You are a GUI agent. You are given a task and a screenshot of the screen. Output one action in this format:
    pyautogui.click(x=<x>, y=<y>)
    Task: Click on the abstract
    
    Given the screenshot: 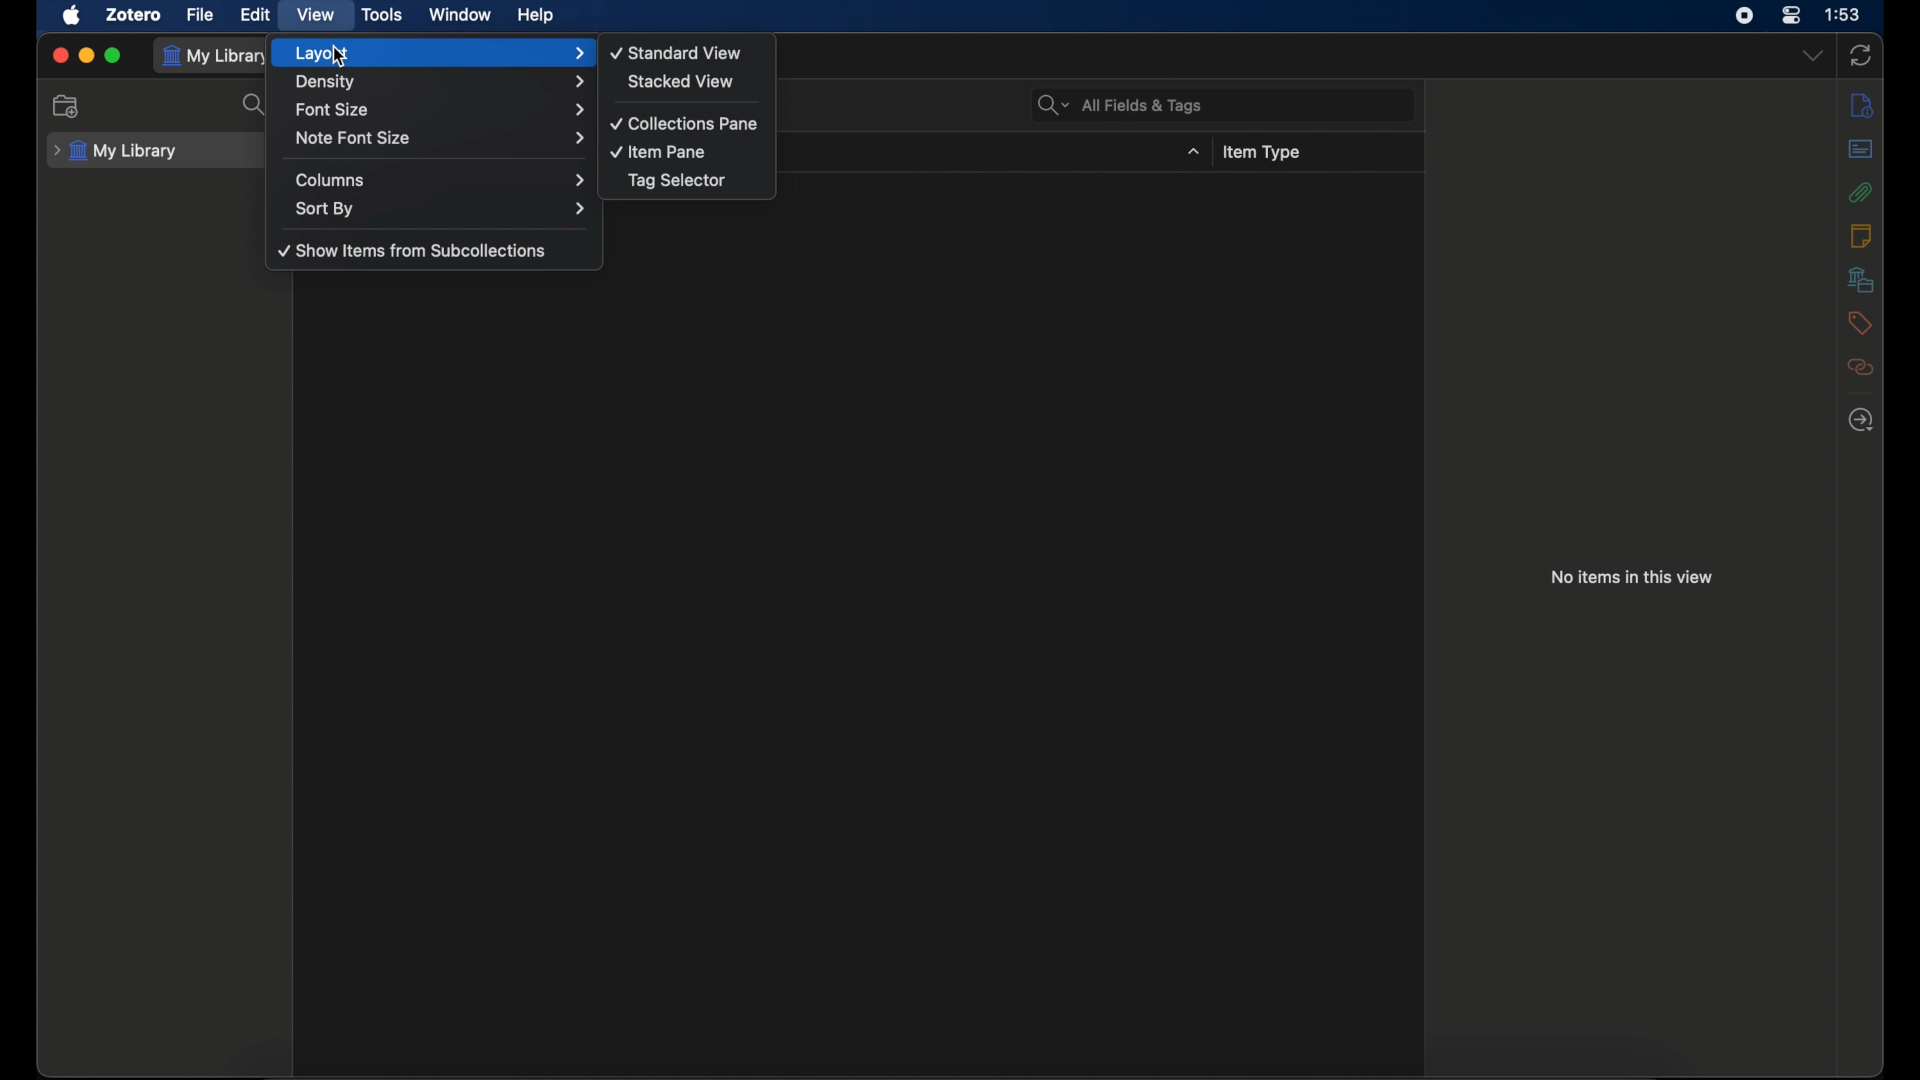 What is the action you would take?
    pyautogui.click(x=1861, y=148)
    